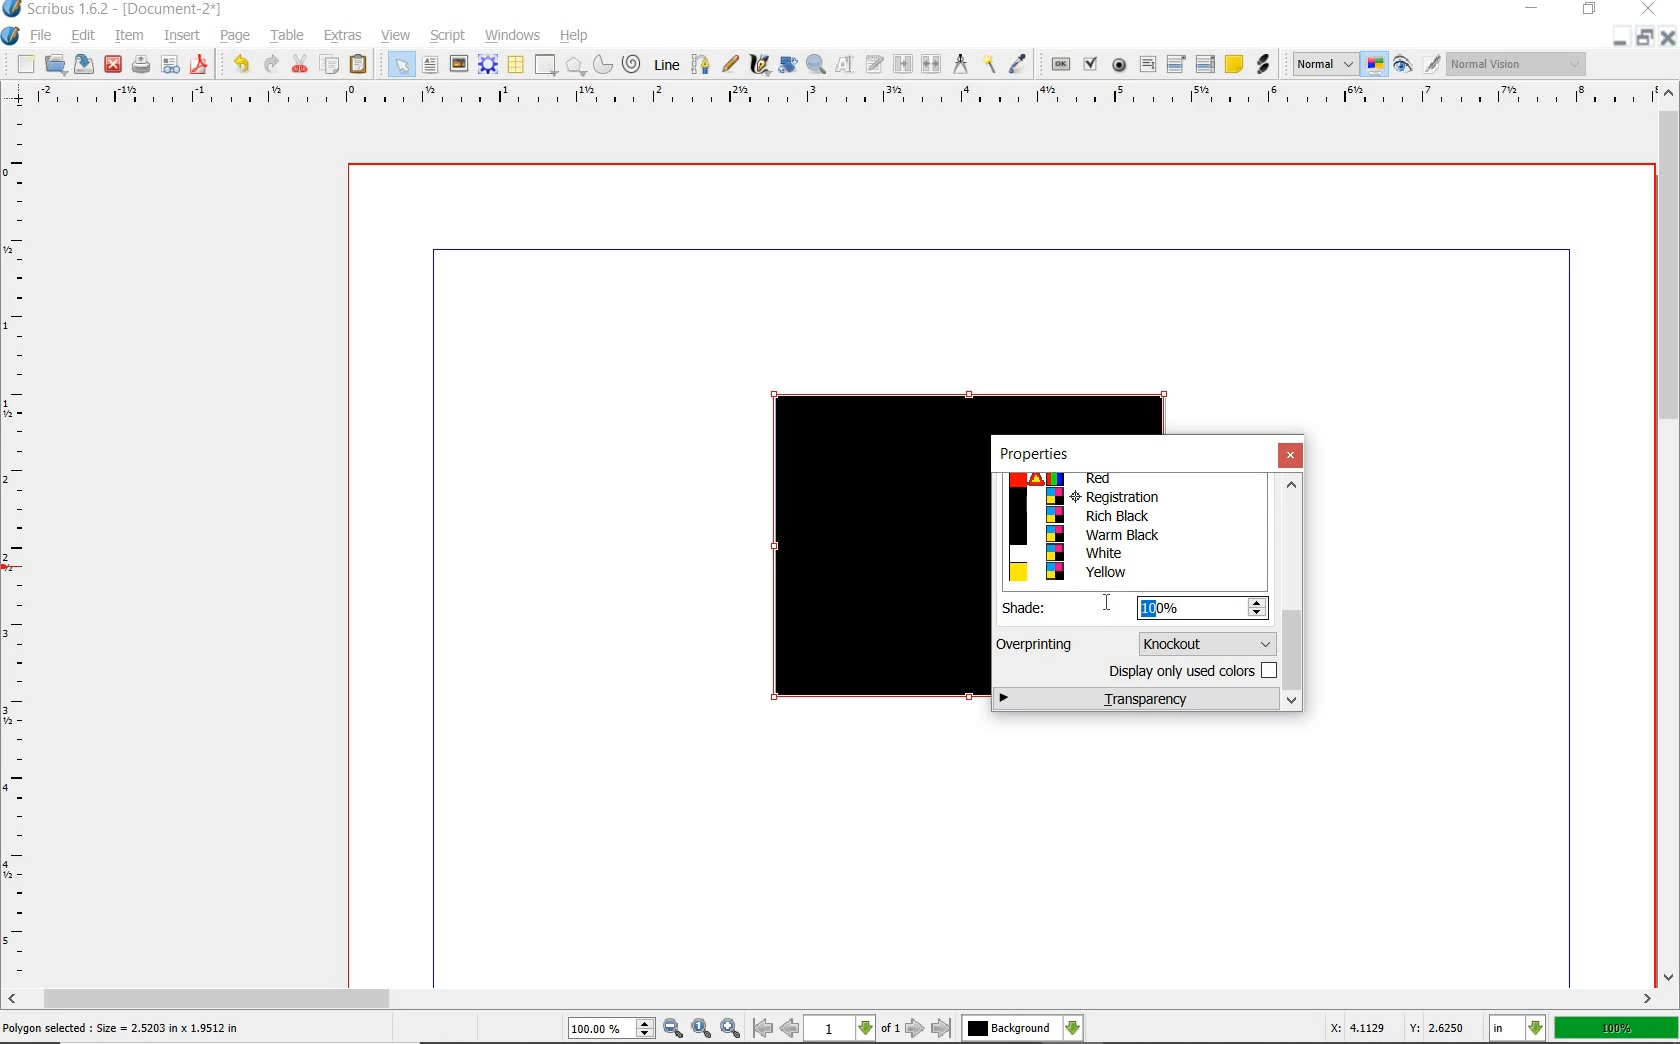  I want to click on pdf check box, so click(1090, 65).